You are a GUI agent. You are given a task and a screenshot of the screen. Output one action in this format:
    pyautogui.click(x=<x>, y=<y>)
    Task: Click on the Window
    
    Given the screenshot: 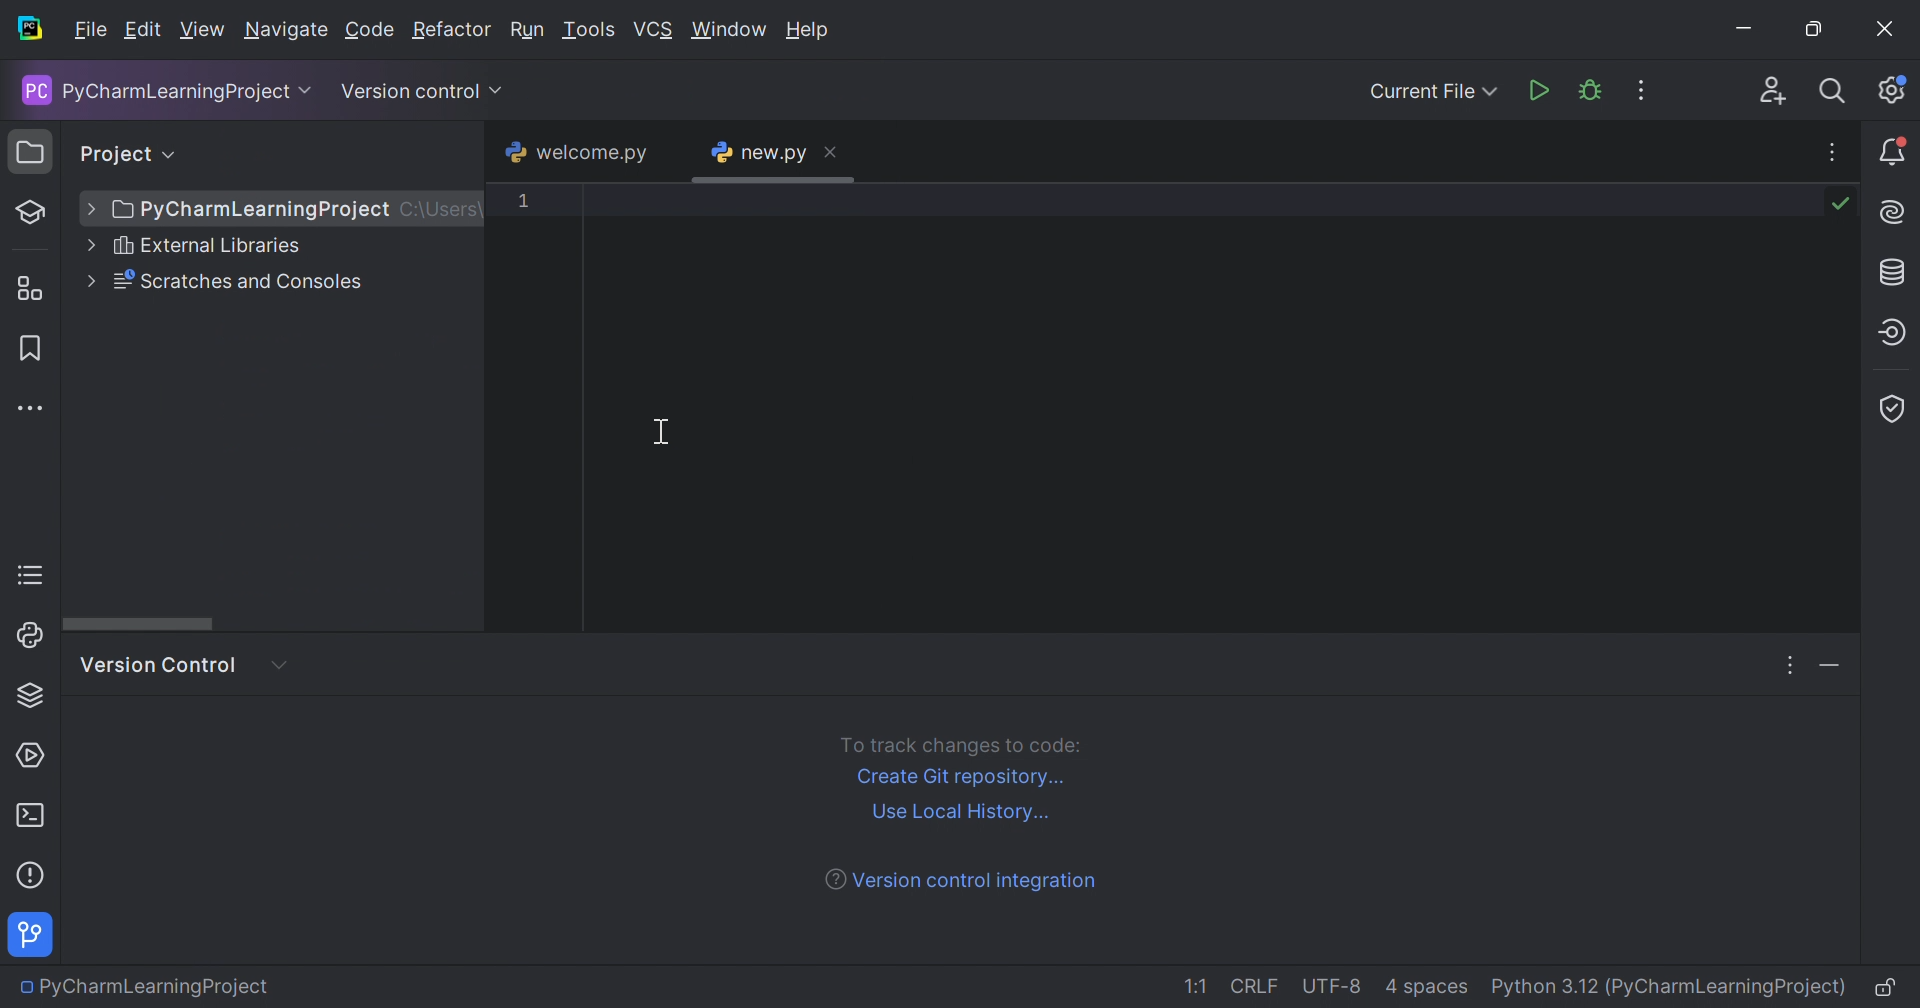 What is the action you would take?
    pyautogui.click(x=731, y=30)
    